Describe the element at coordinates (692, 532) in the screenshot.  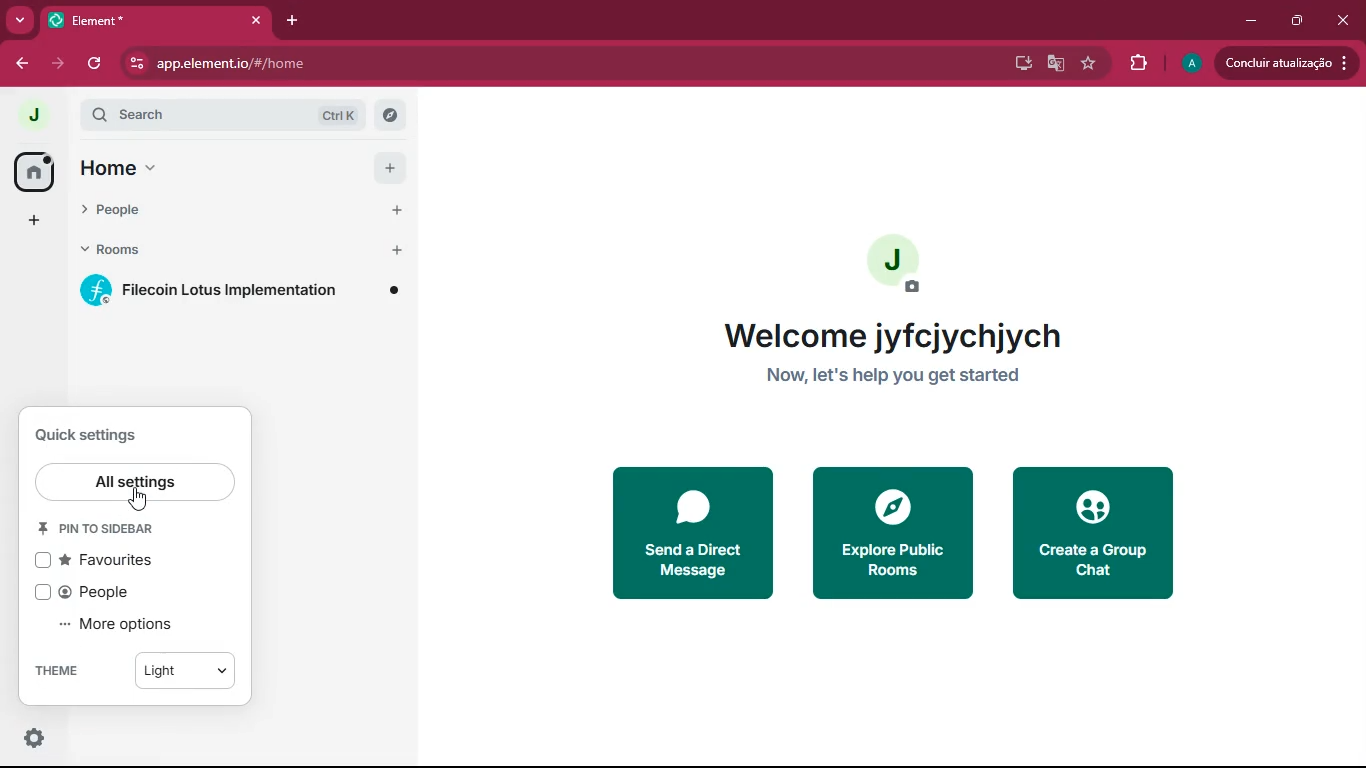
I see `send a direct message` at that location.